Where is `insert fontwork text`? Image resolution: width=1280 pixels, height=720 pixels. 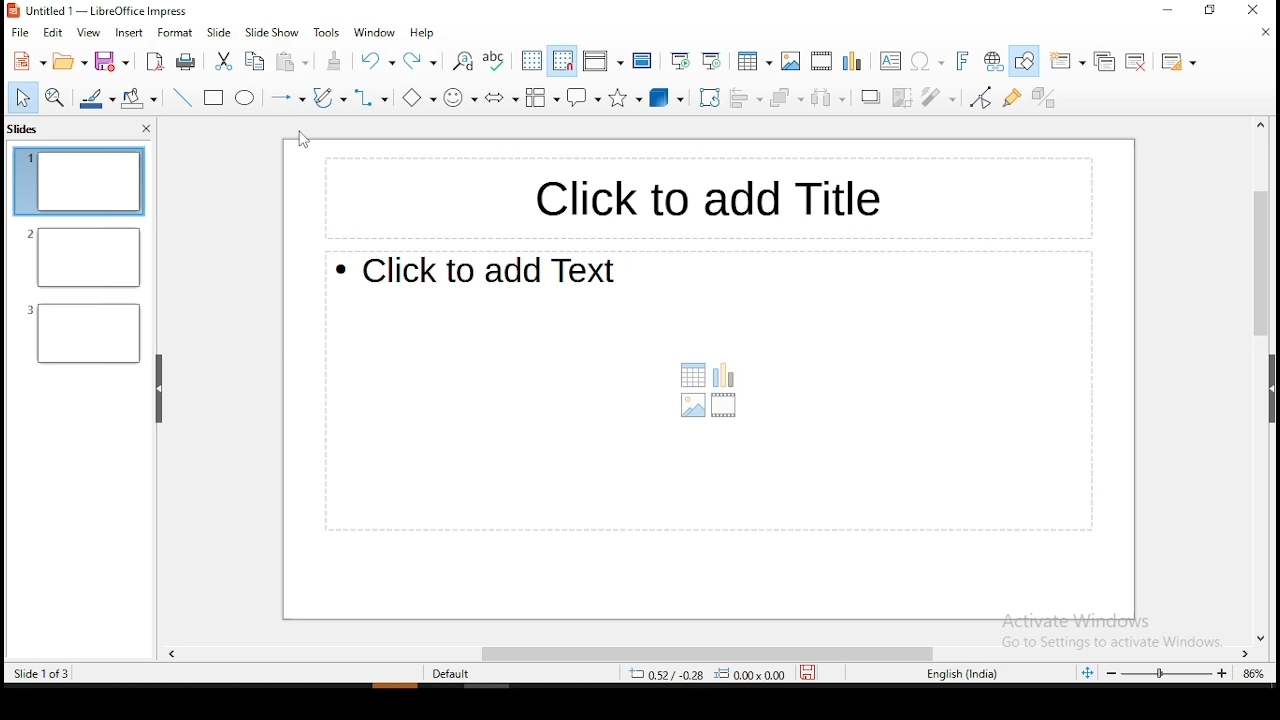 insert fontwork text is located at coordinates (964, 61).